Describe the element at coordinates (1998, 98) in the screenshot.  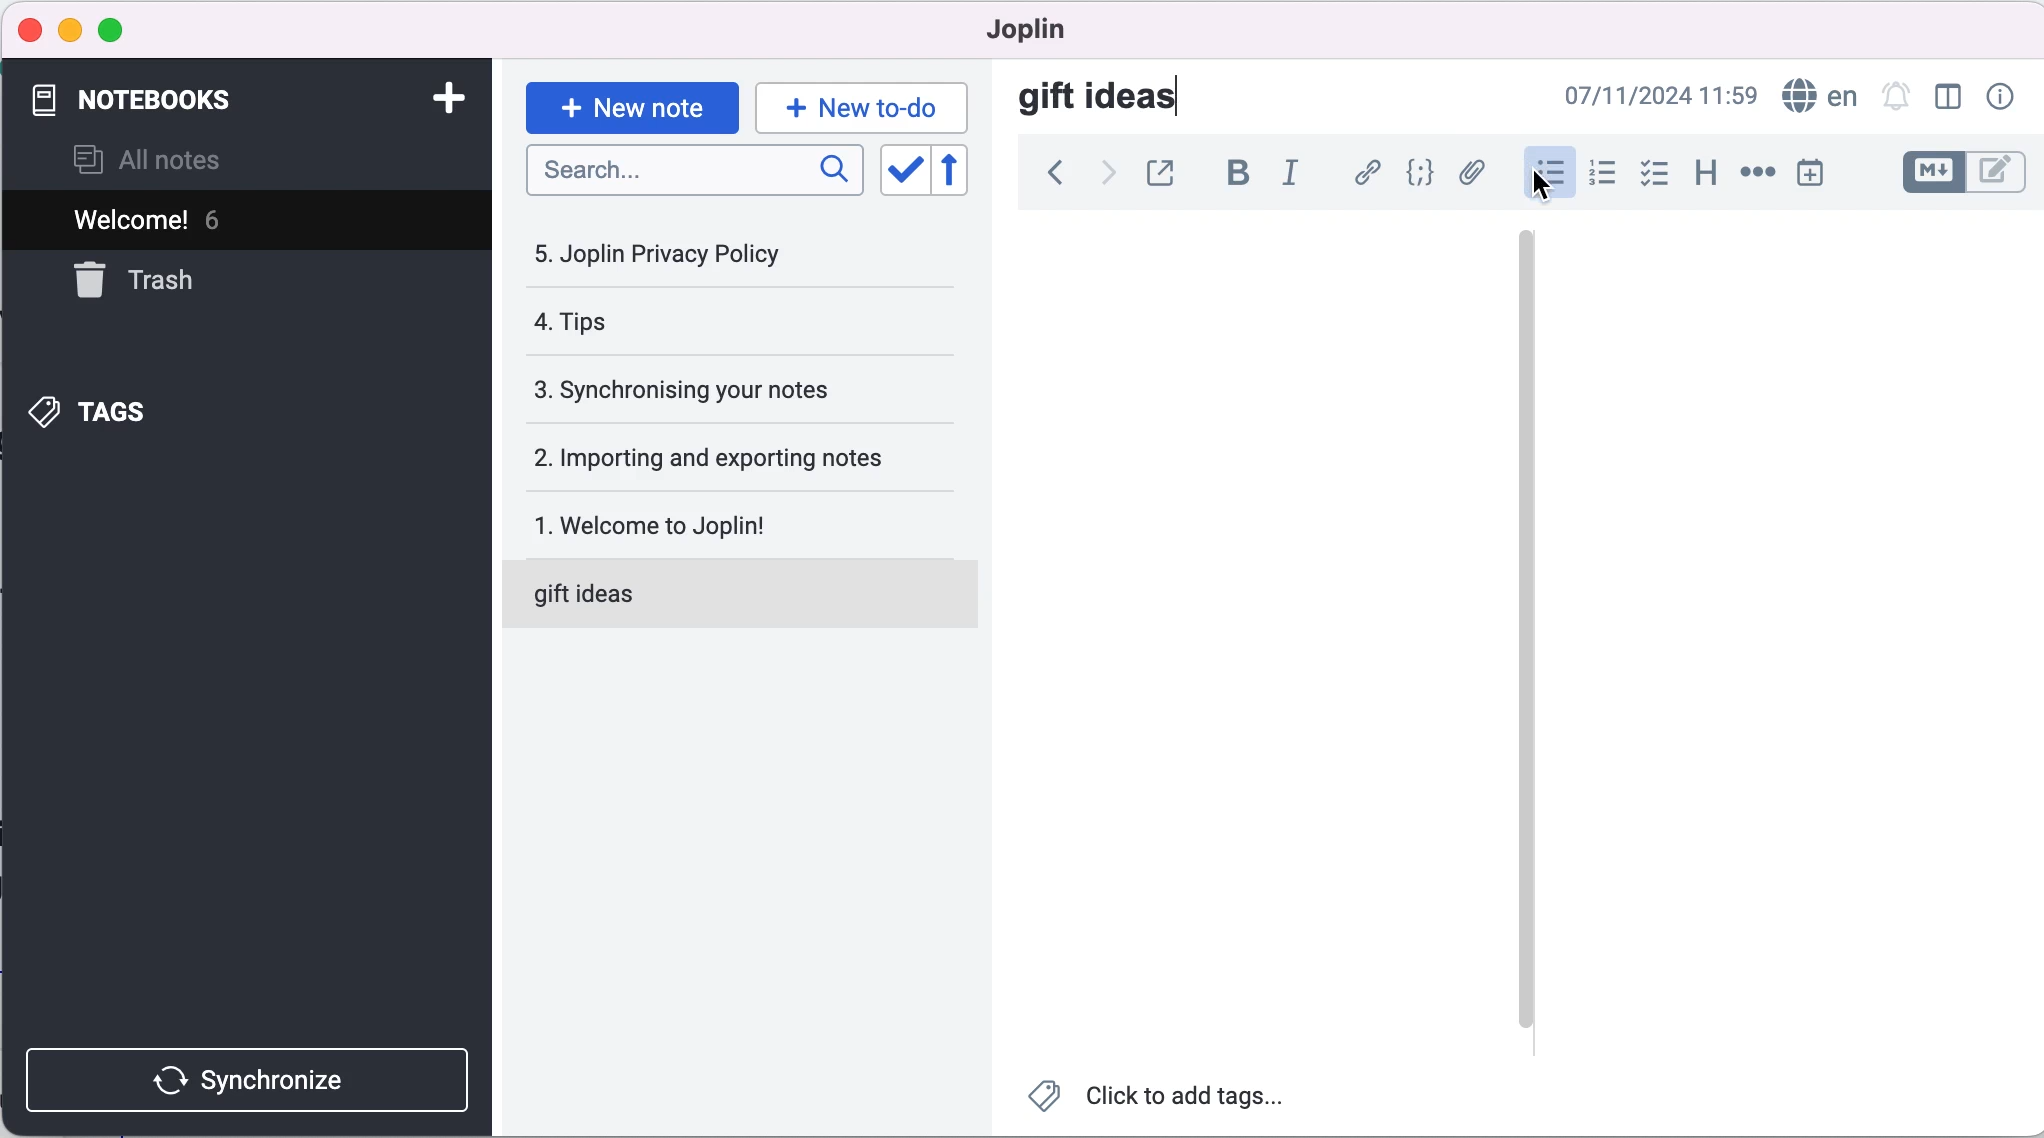
I see `note properties` at that location.